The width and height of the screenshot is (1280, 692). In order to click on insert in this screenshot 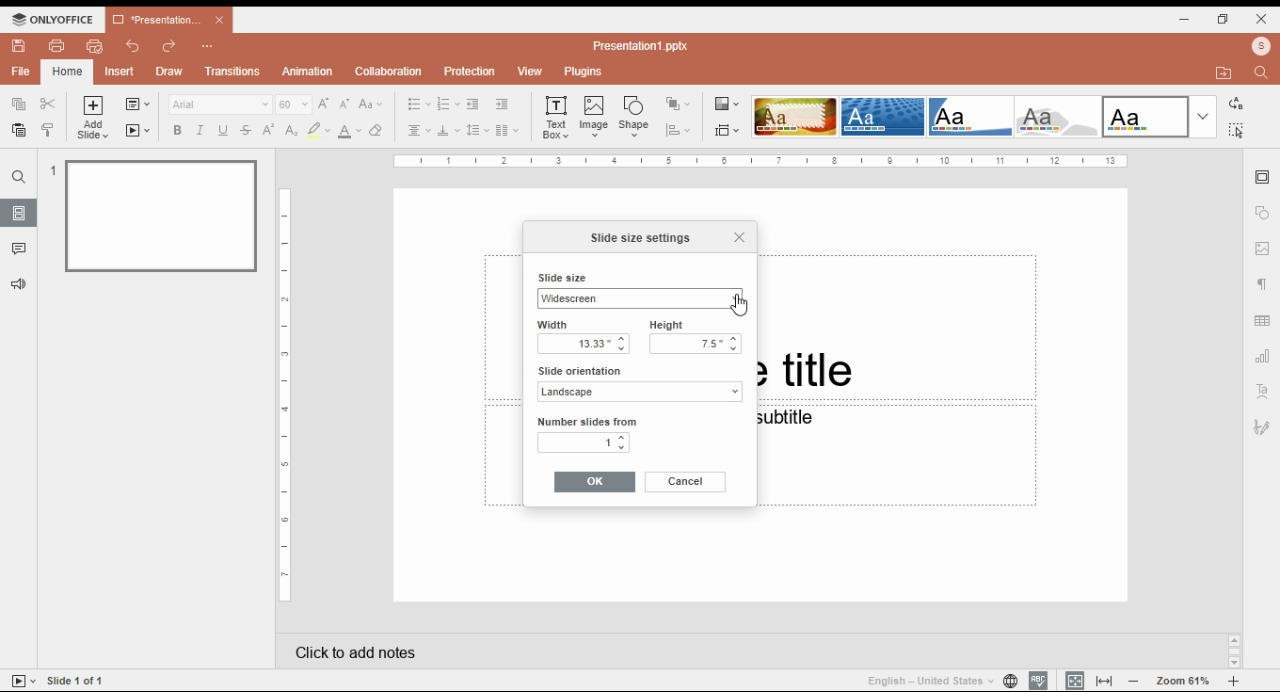, I will do `click(120, 72)`.